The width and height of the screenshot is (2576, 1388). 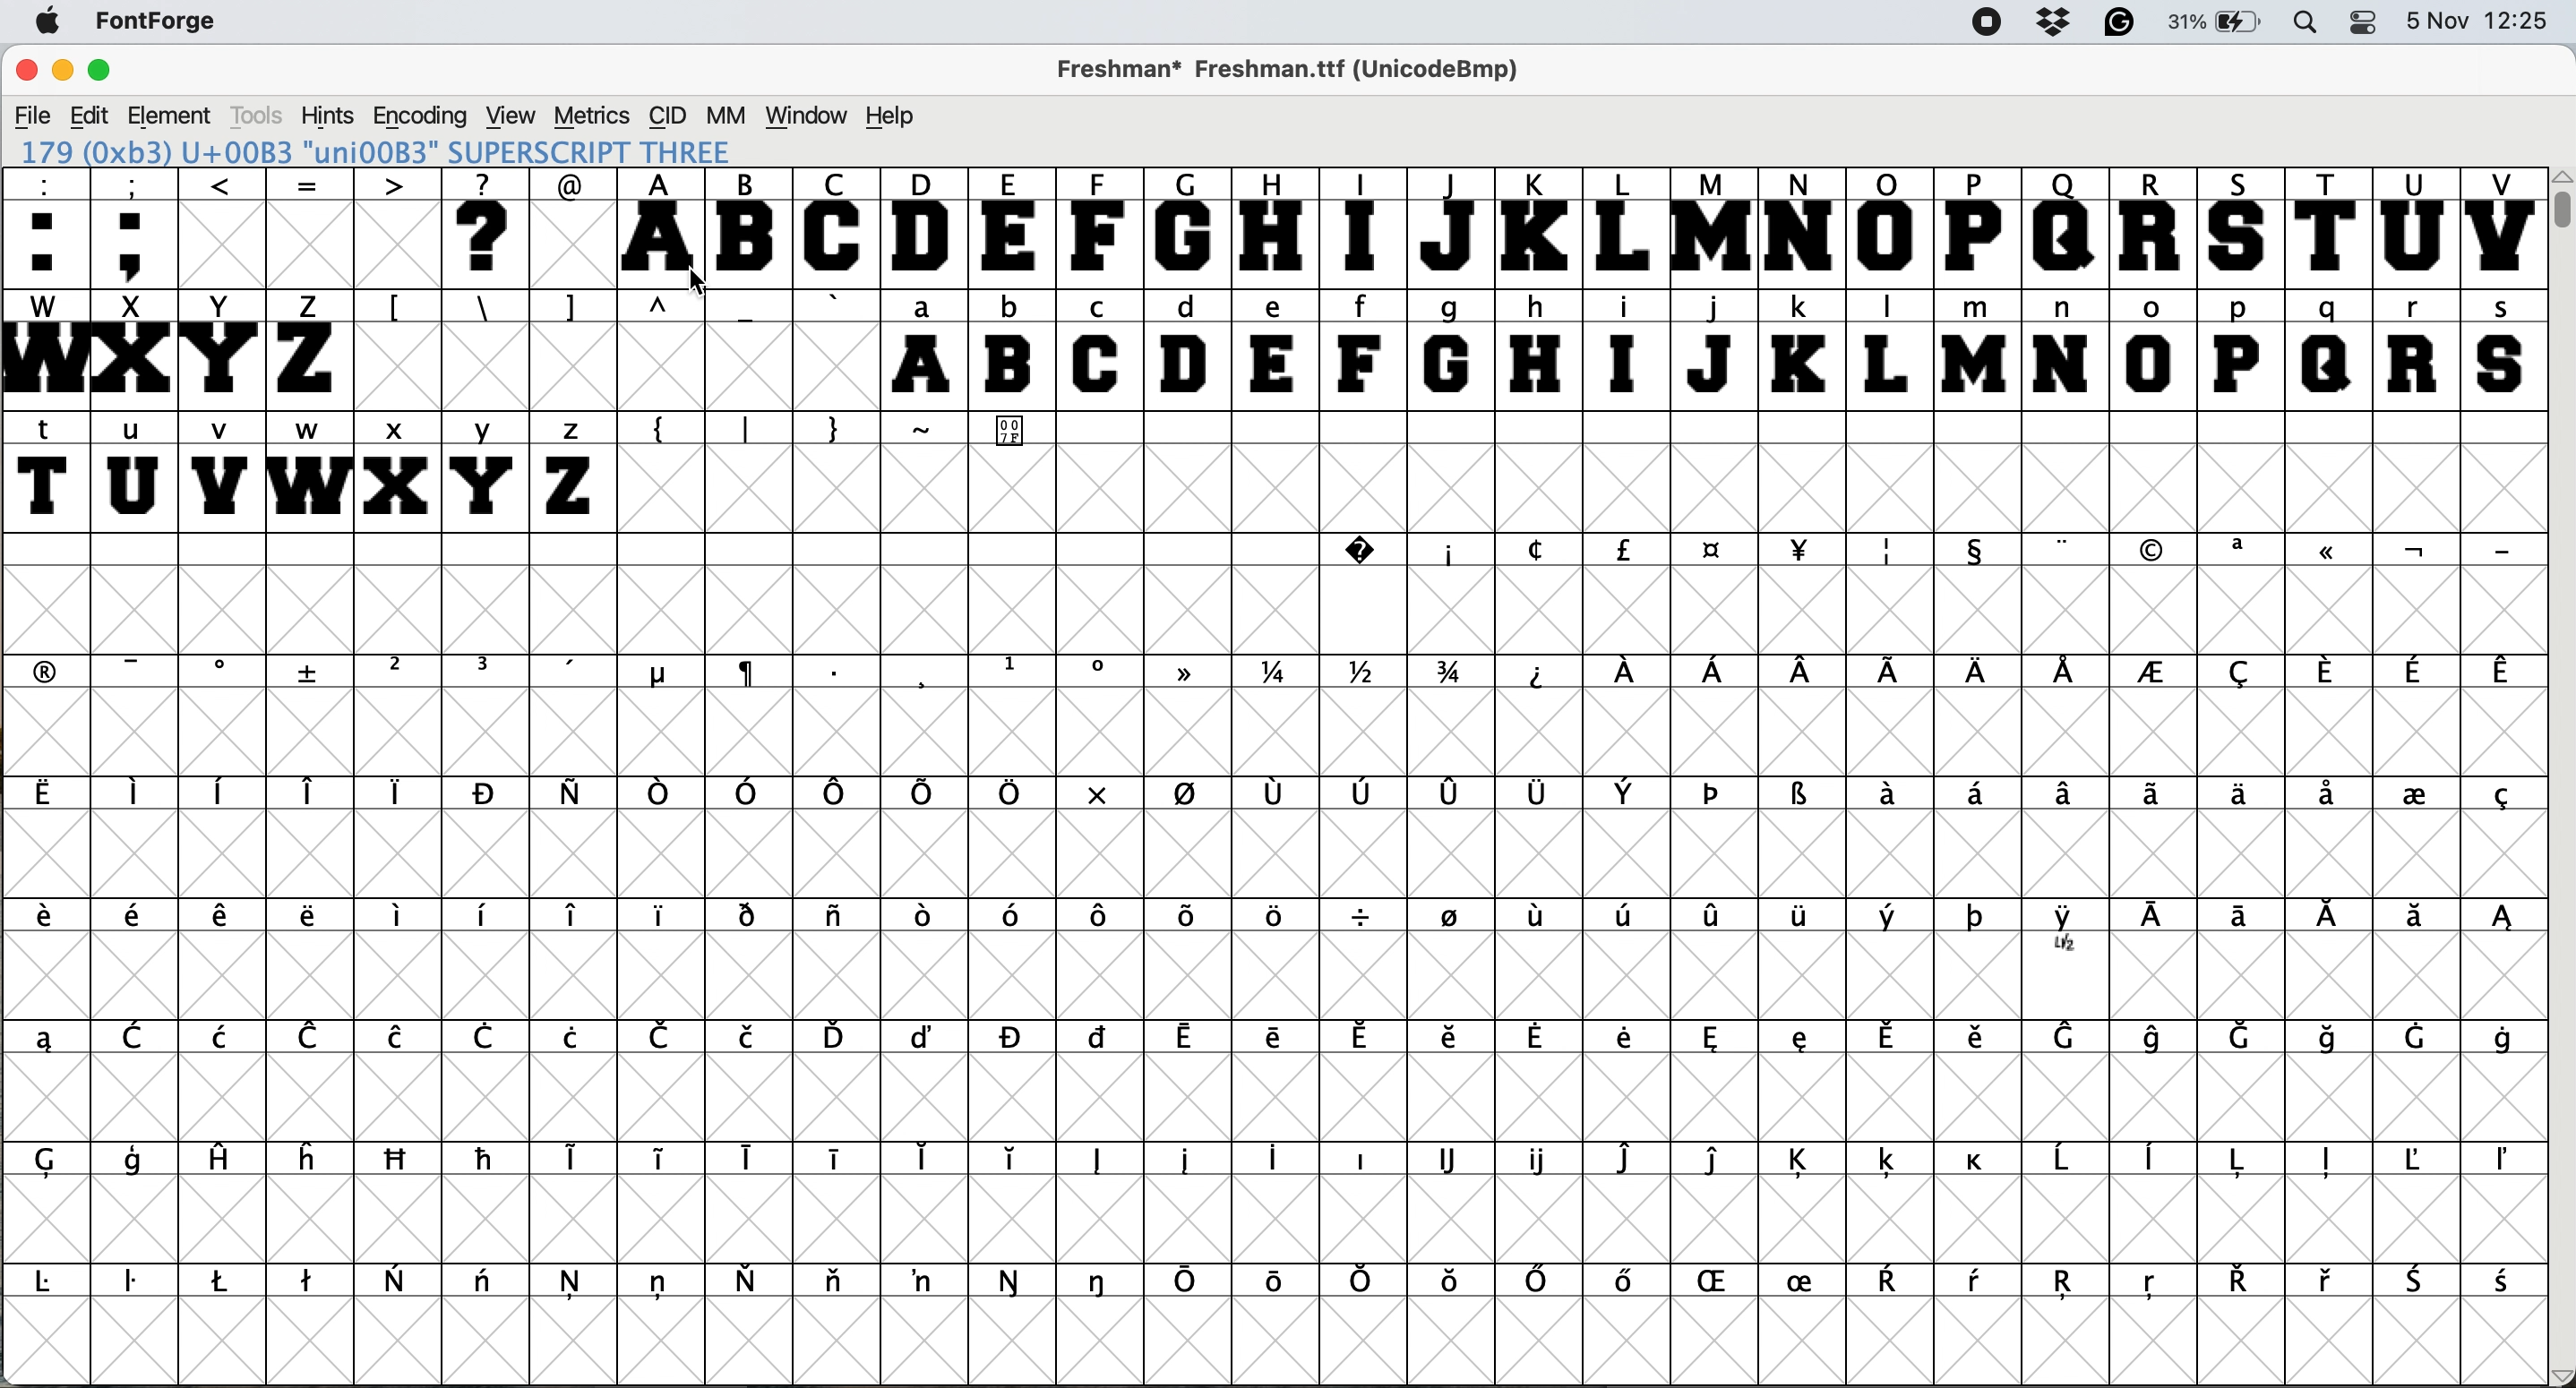 I want to click on symbol, so click(x=2068, y=796).